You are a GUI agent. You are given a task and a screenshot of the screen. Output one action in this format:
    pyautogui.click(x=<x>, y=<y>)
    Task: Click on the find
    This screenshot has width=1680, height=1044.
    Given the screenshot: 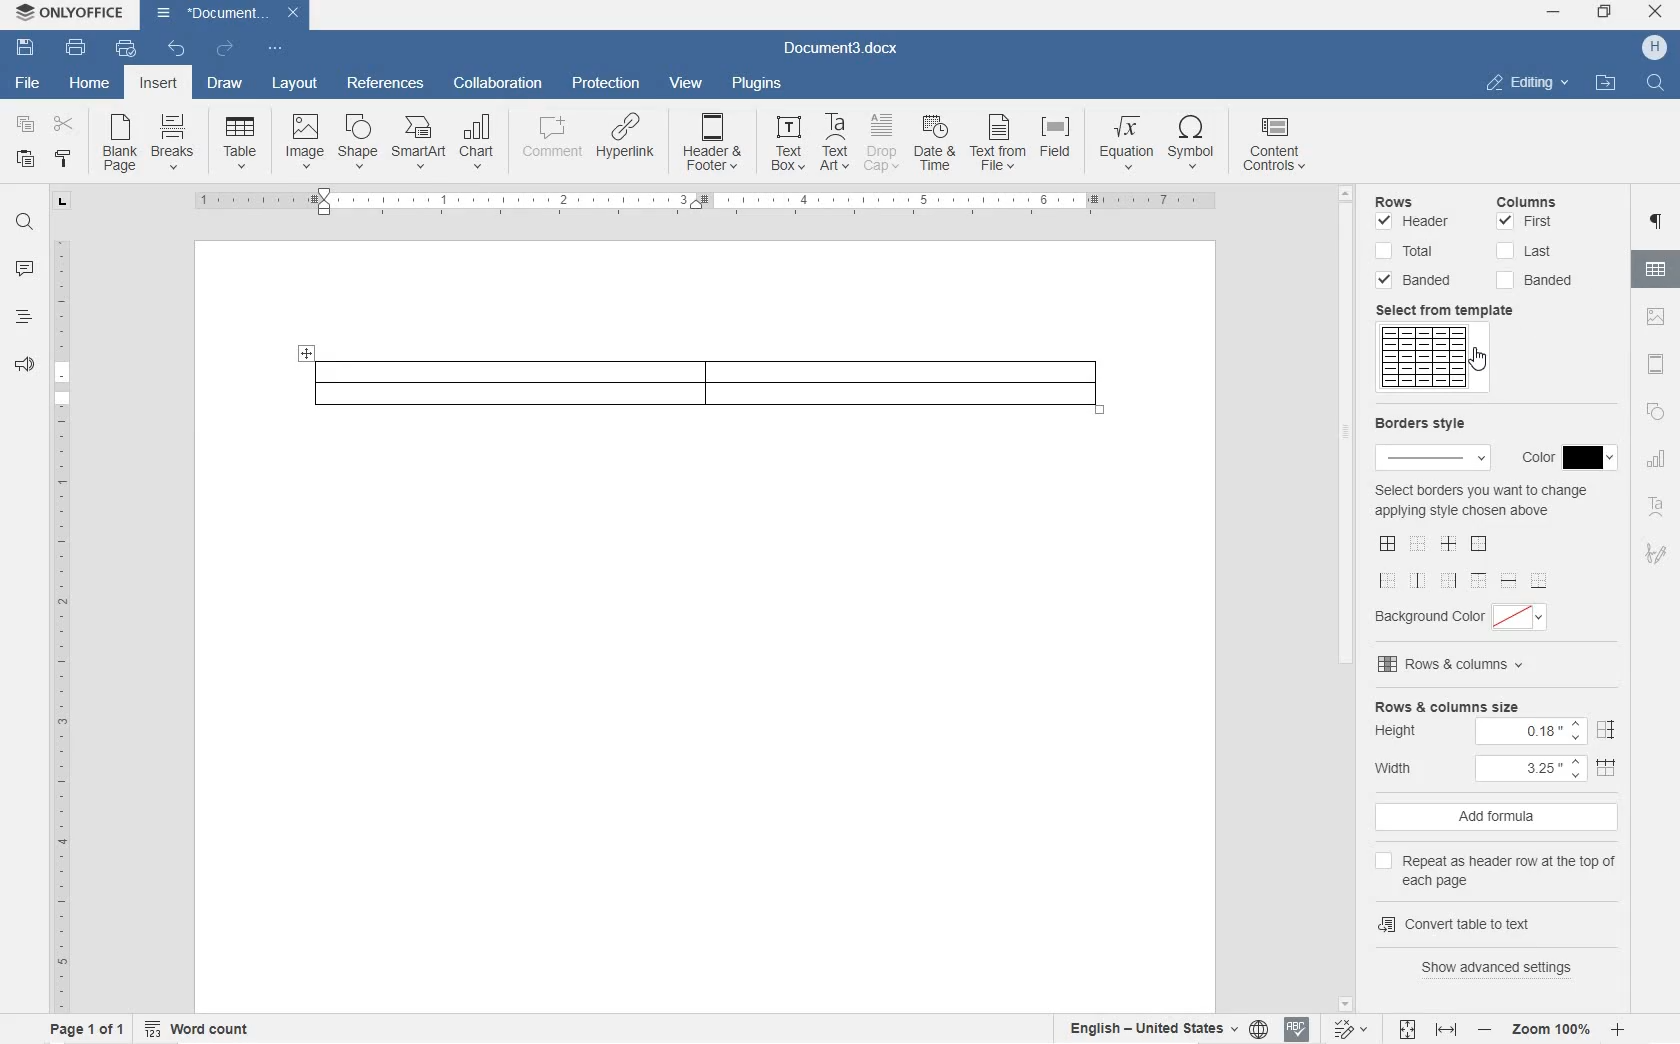 What is the action you would take?
    pyautogui.click(x=1658, y=84)
    